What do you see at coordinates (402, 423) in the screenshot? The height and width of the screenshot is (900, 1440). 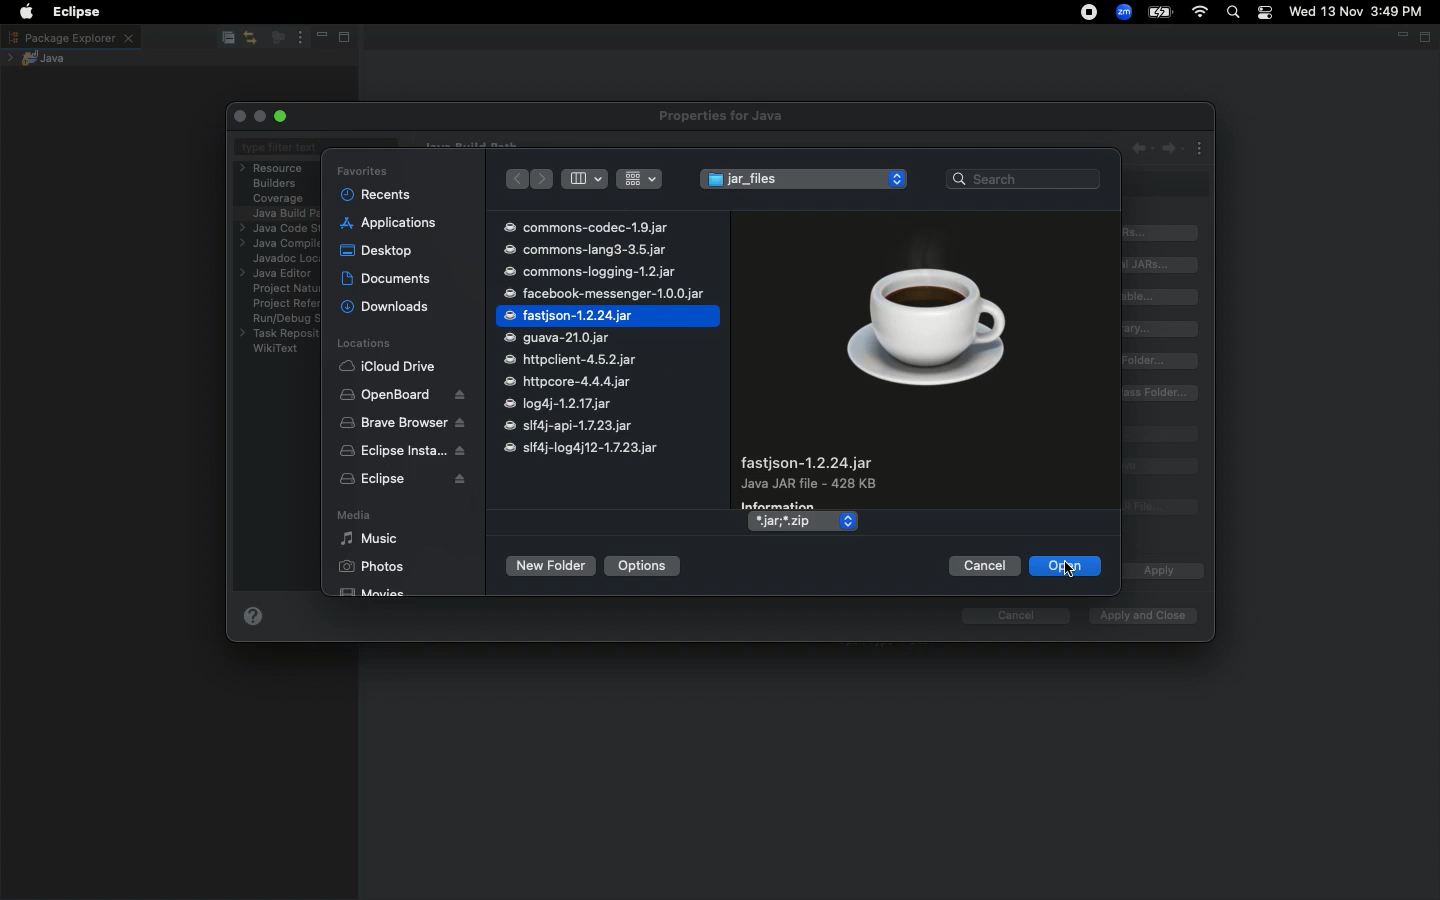 I see `Brave browser` at bounding box center [402, 423].